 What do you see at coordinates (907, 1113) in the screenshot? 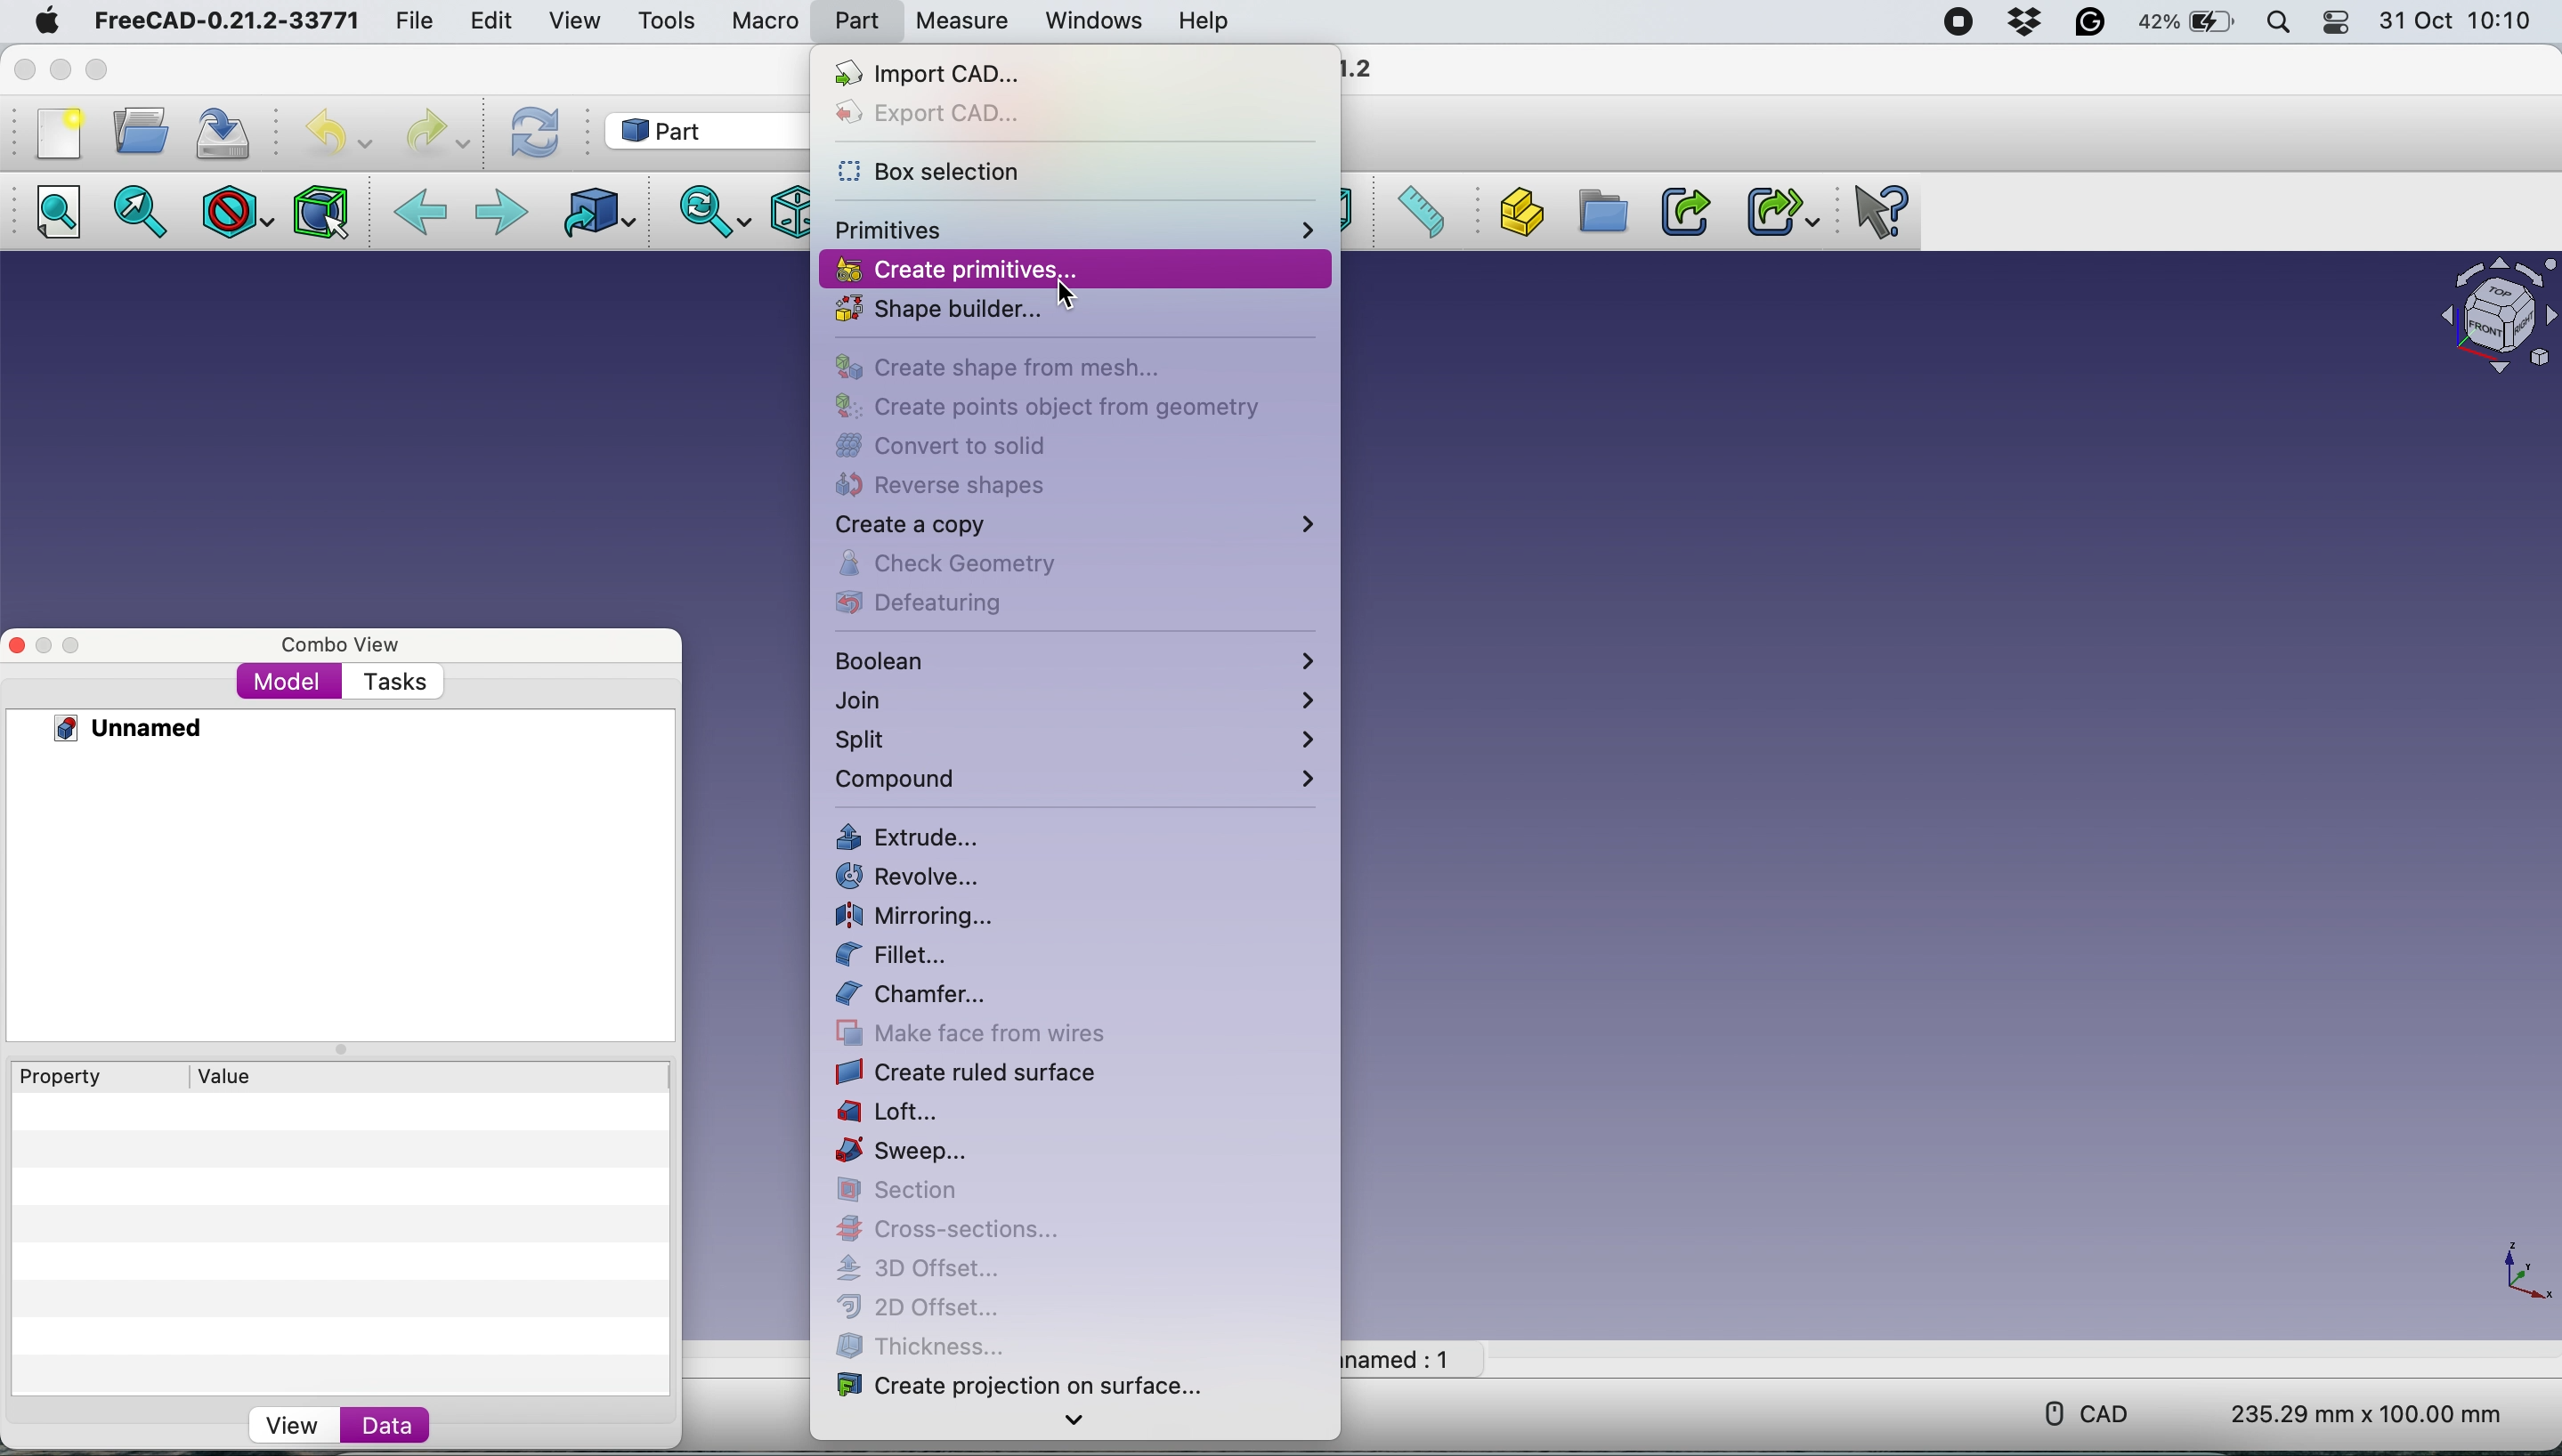
I see `loft` at bounding box center [907, 1113].